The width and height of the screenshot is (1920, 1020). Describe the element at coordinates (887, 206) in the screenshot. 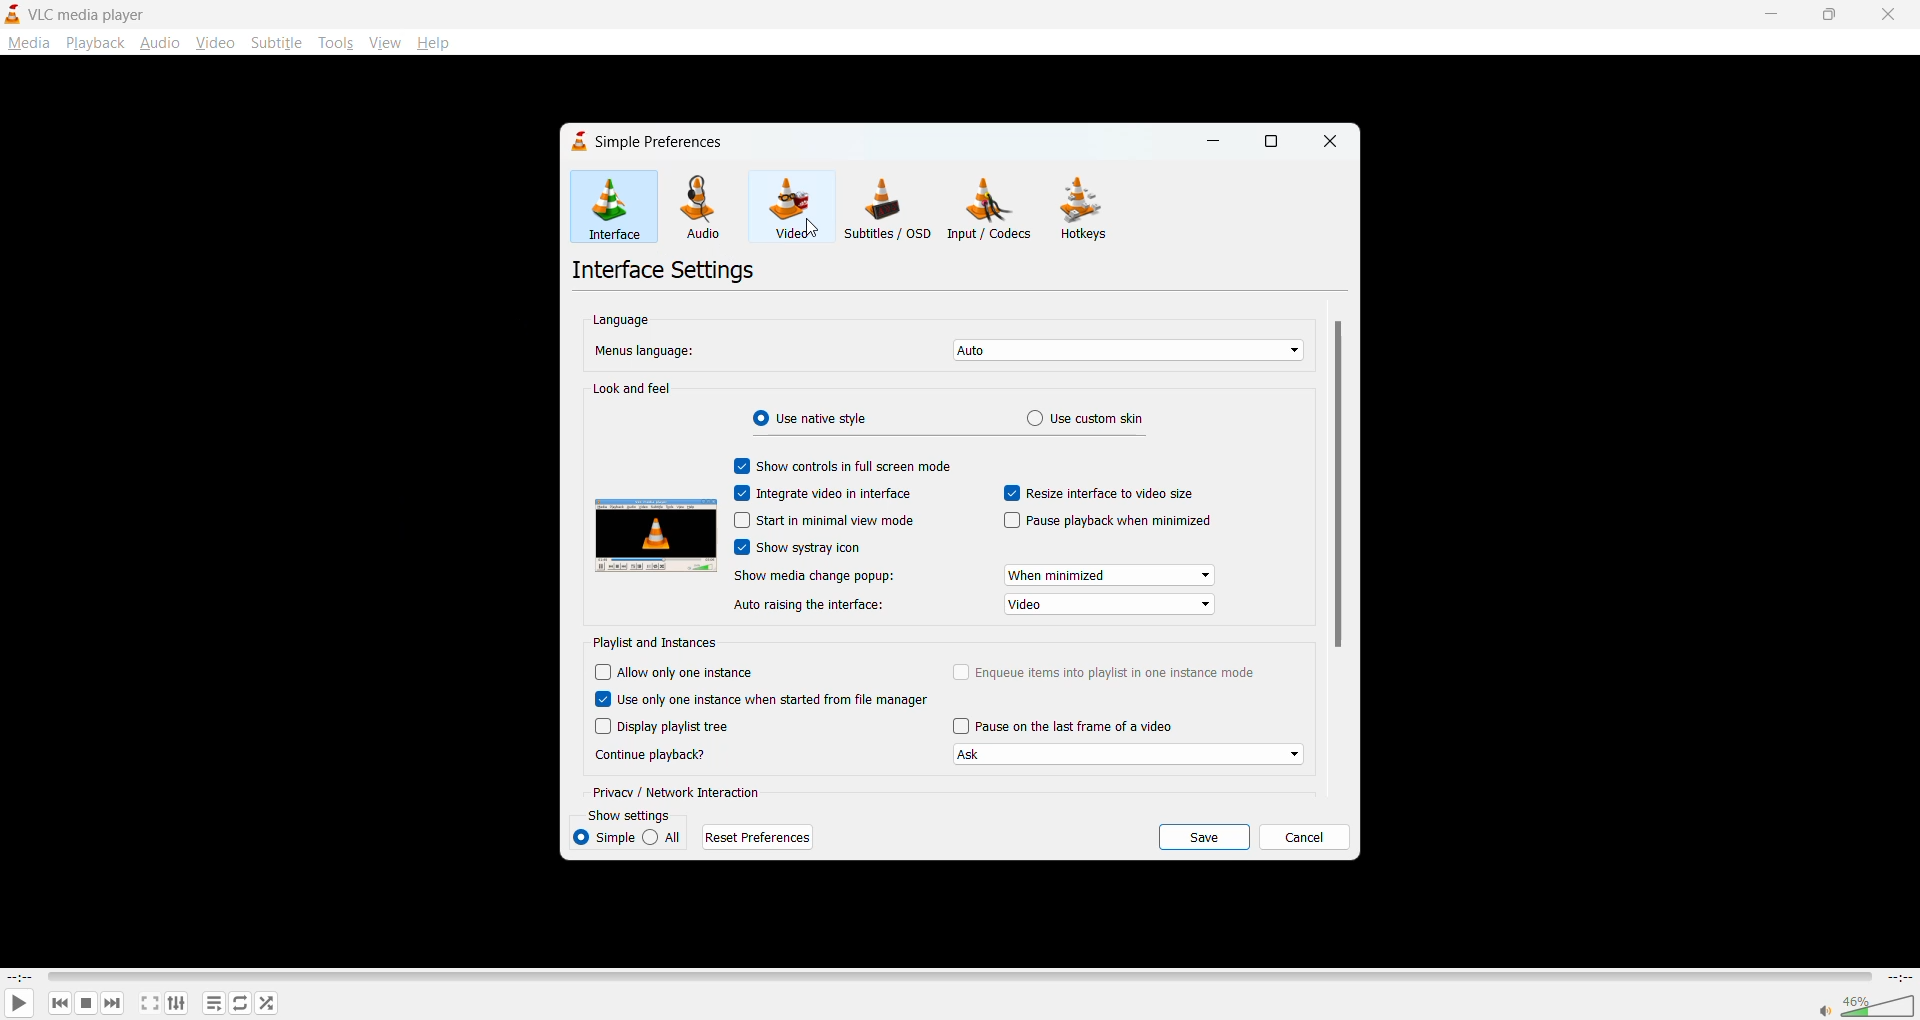

I see `subtitles/osd` at that location.